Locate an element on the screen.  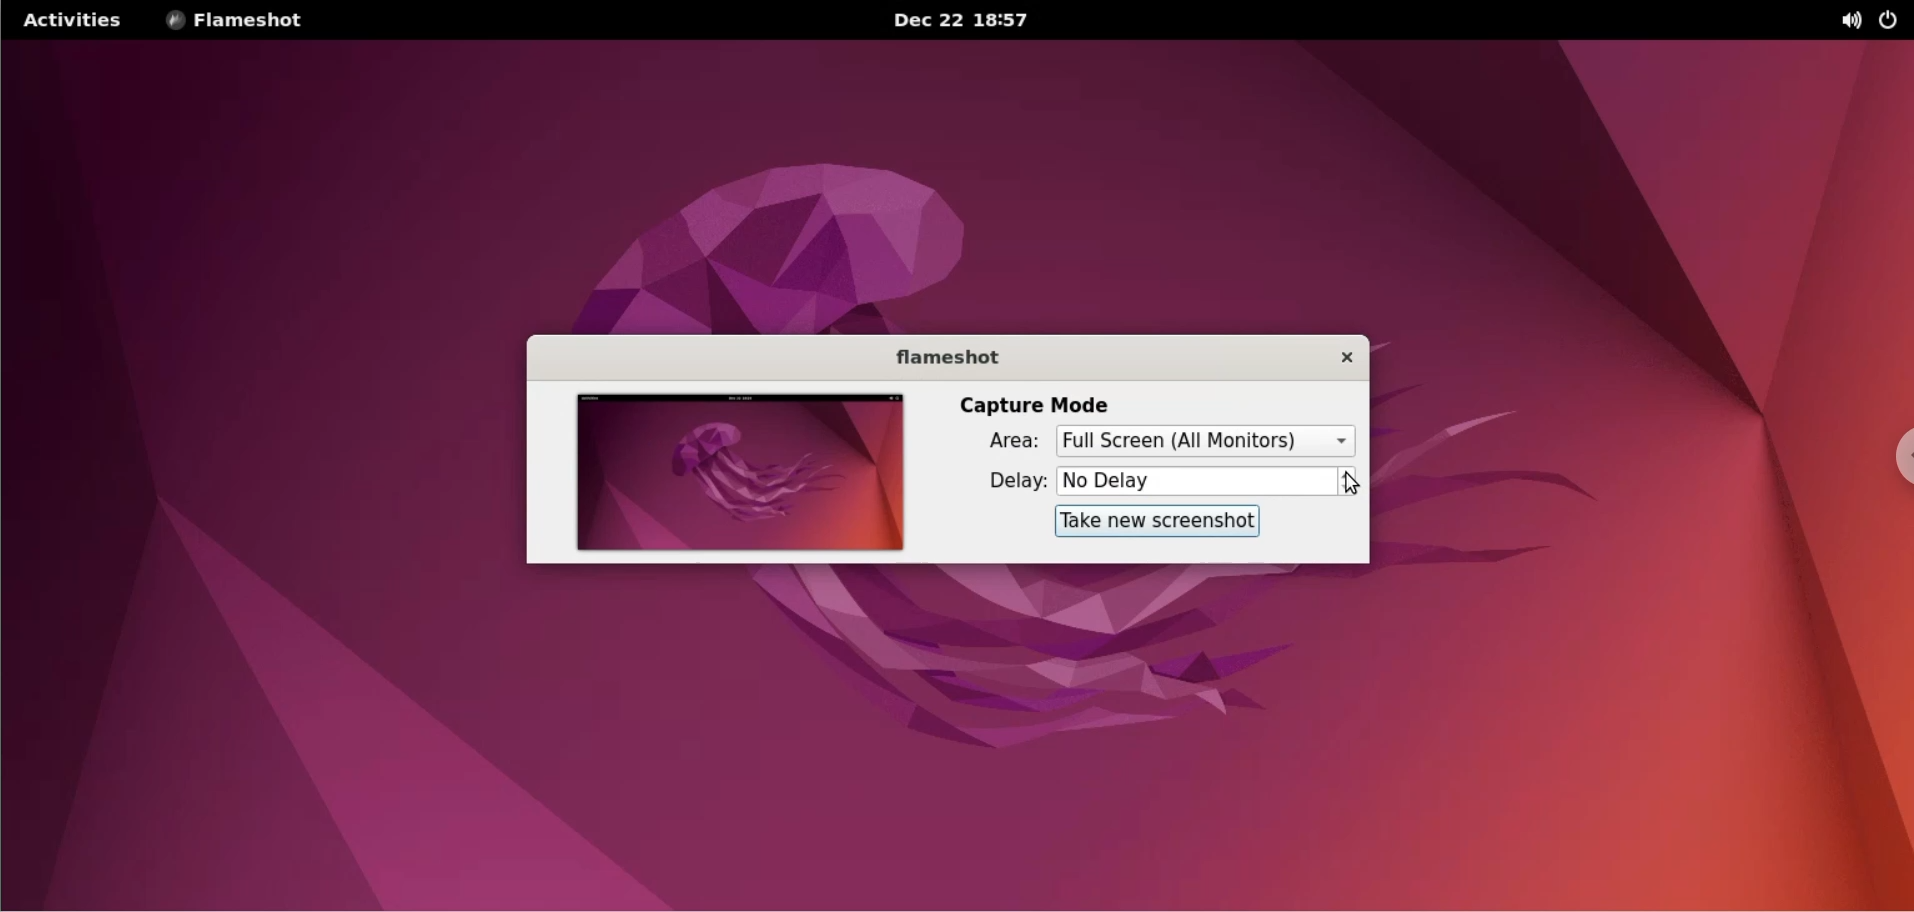
increment or decrement delay time is located at coordinates (1348, 483).